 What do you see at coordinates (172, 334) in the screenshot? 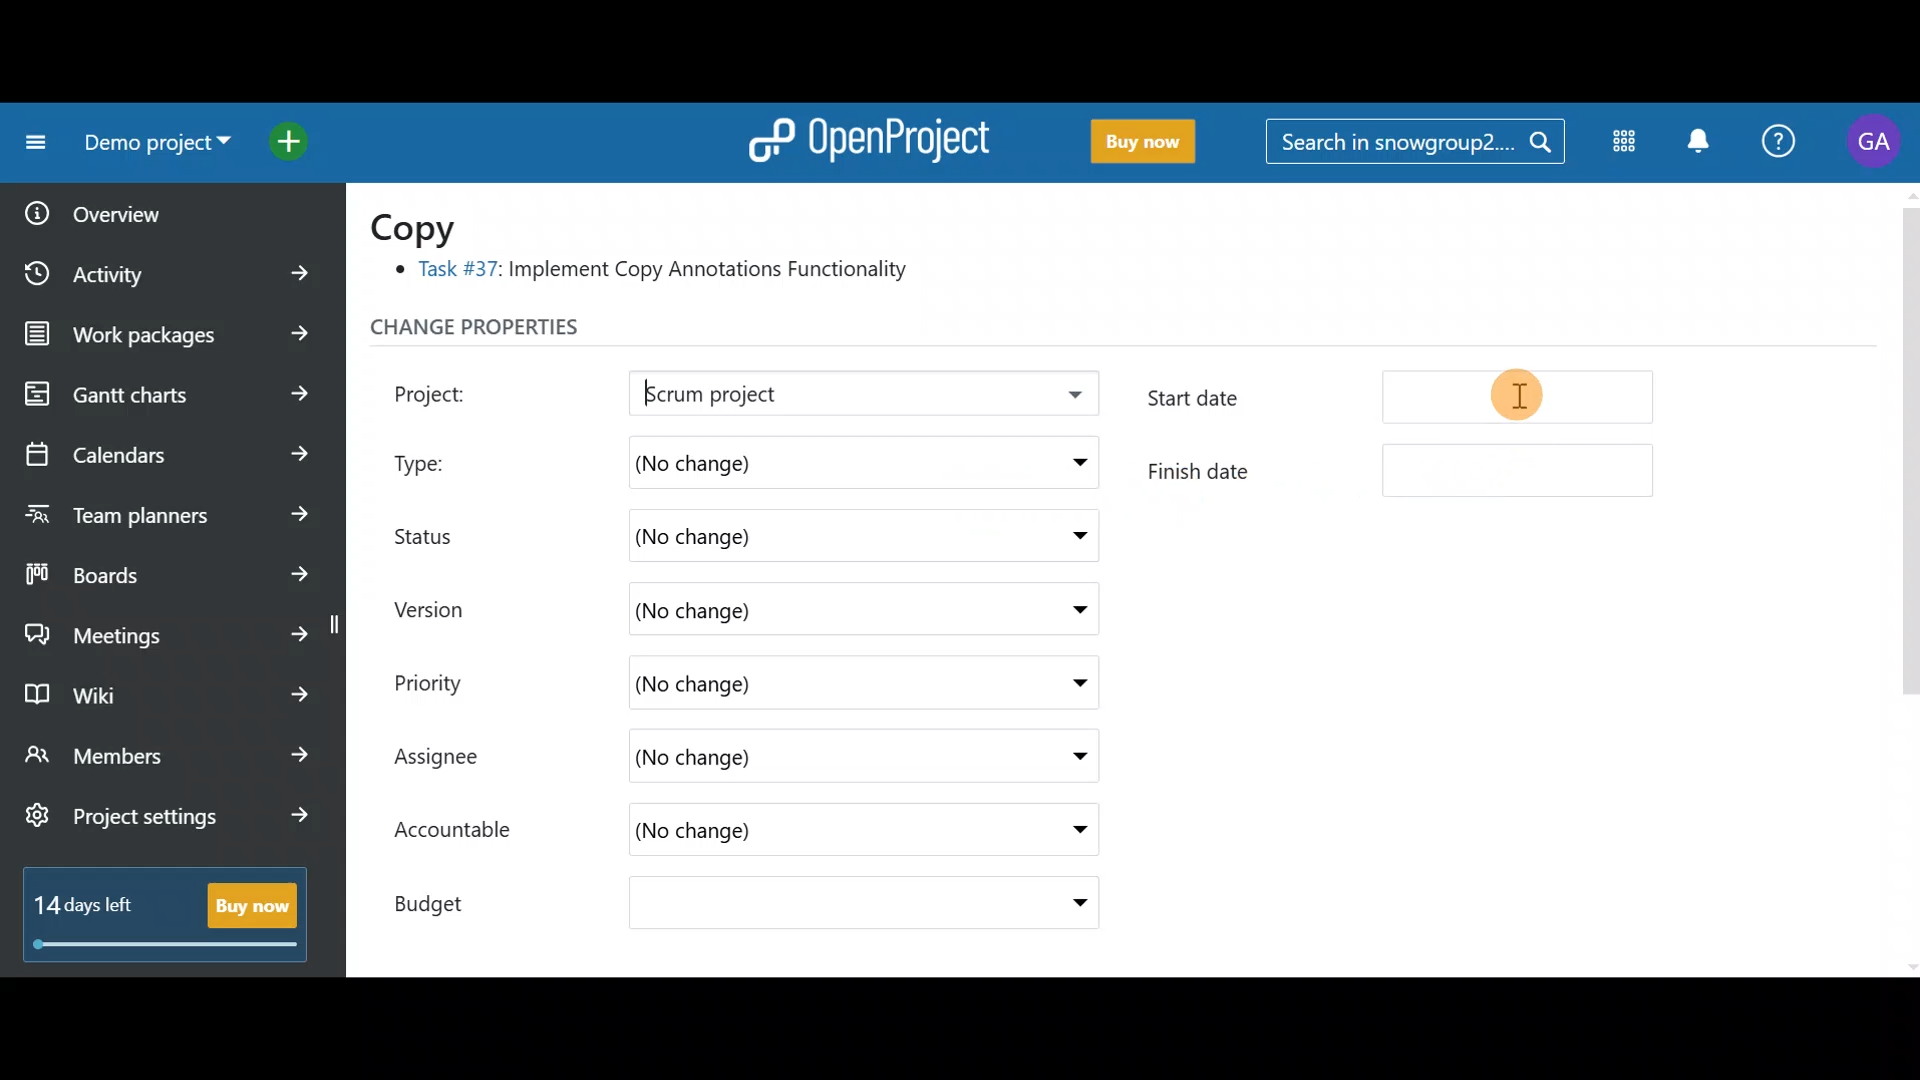
I see `Work packages` at bounding box center [172, 334].